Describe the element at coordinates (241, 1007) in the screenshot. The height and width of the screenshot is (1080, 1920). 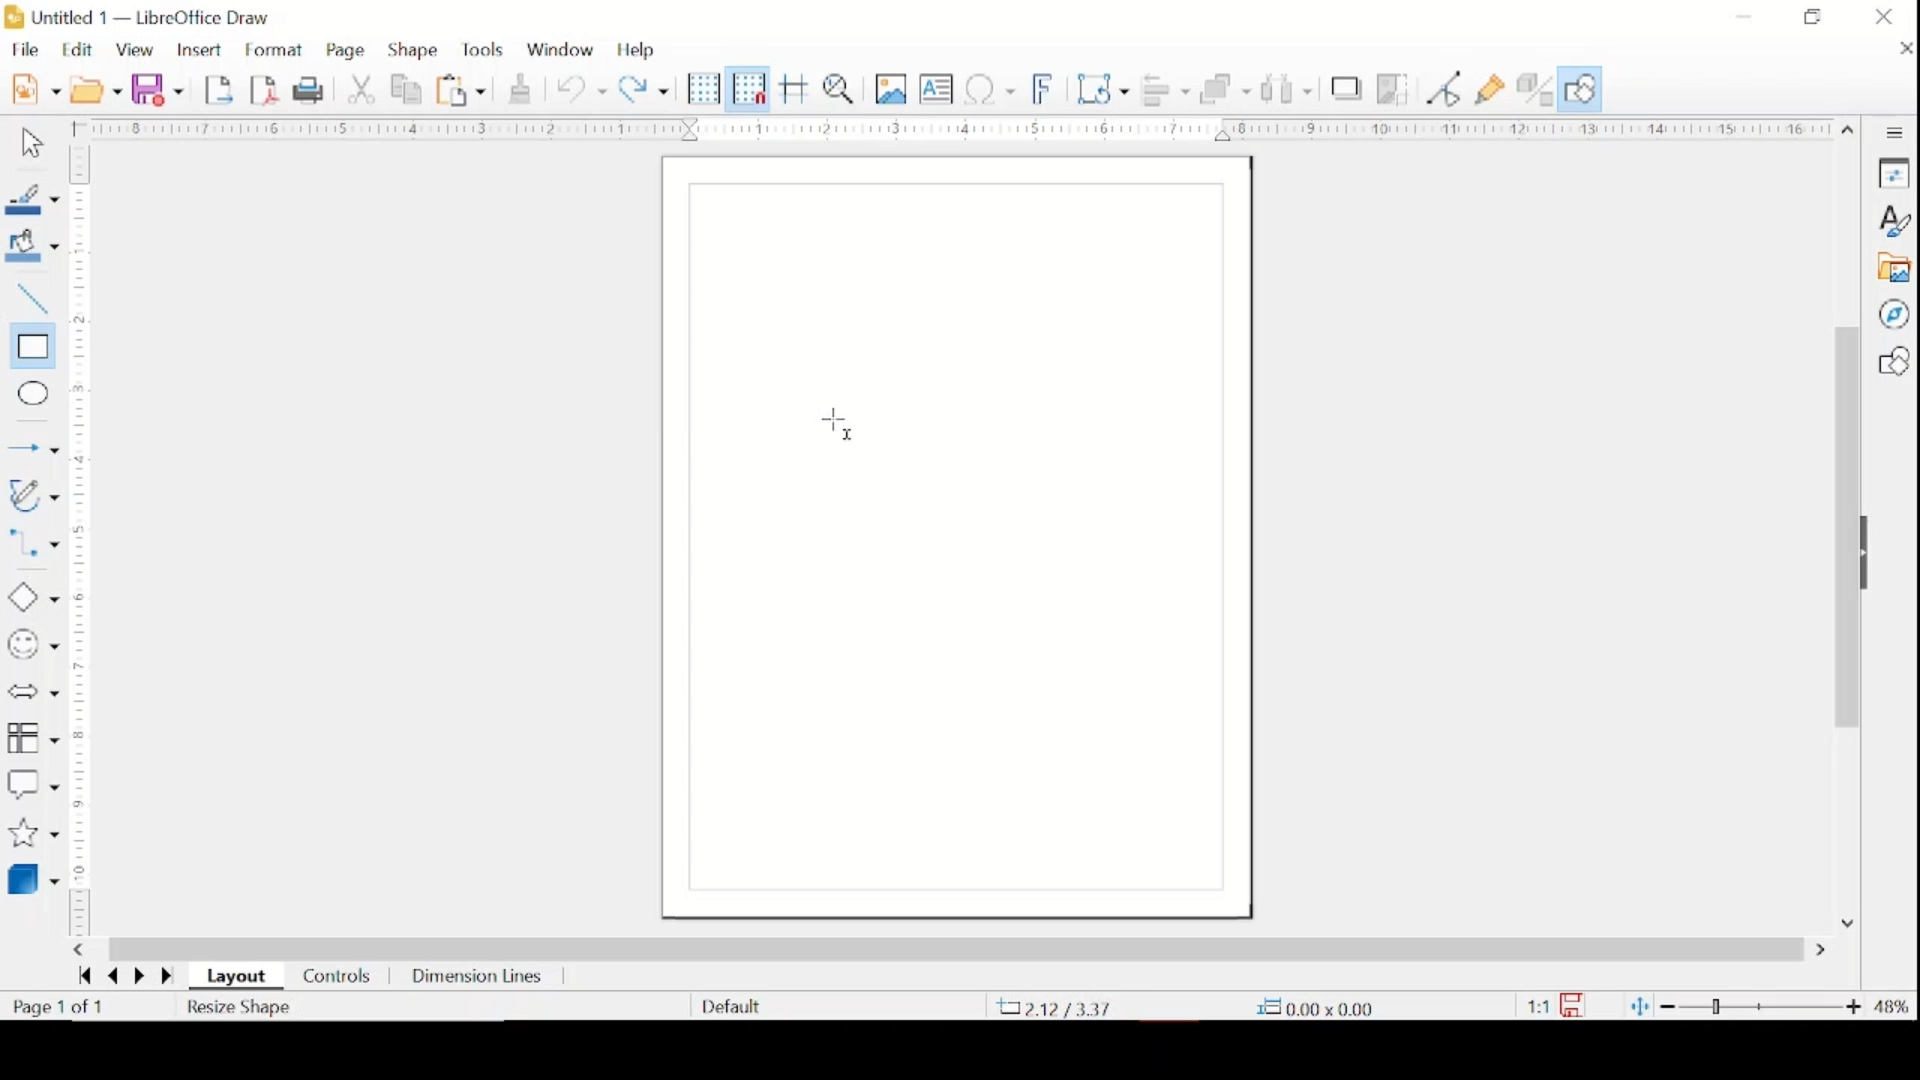
I see `Resize Shape` at that location.